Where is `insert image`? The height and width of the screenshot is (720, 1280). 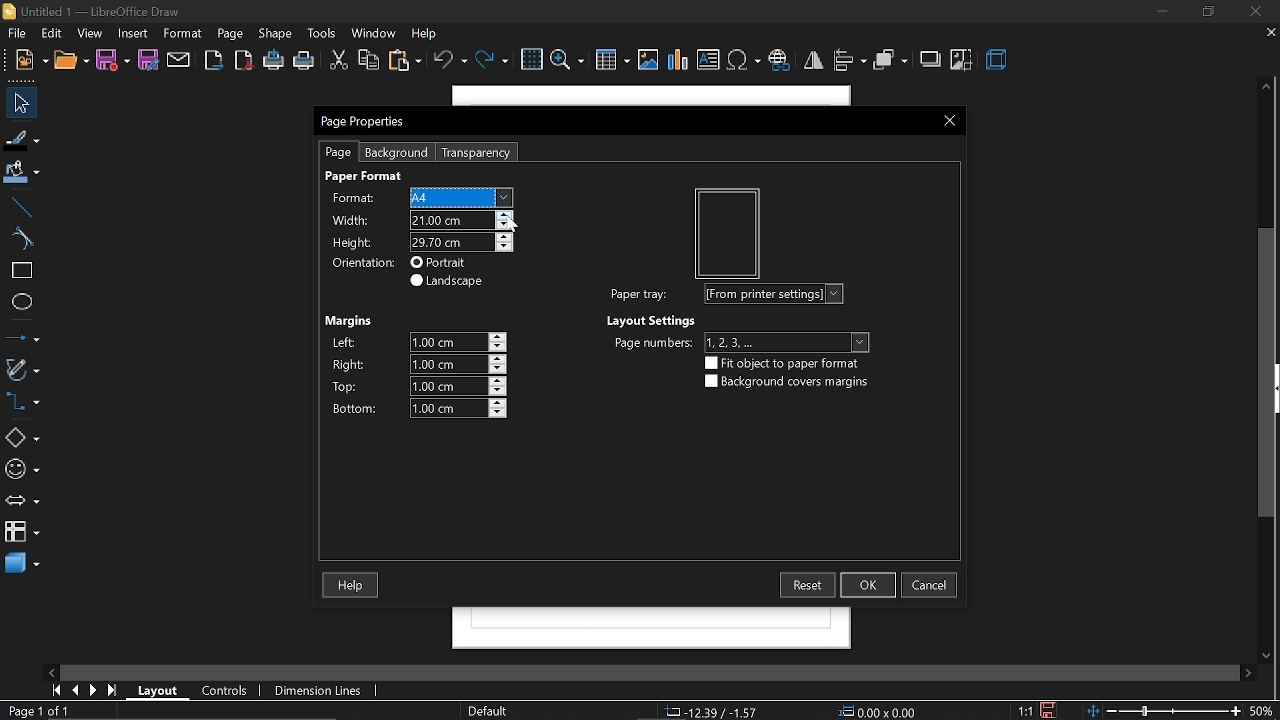 insert image is located at coordinates (647, 60).